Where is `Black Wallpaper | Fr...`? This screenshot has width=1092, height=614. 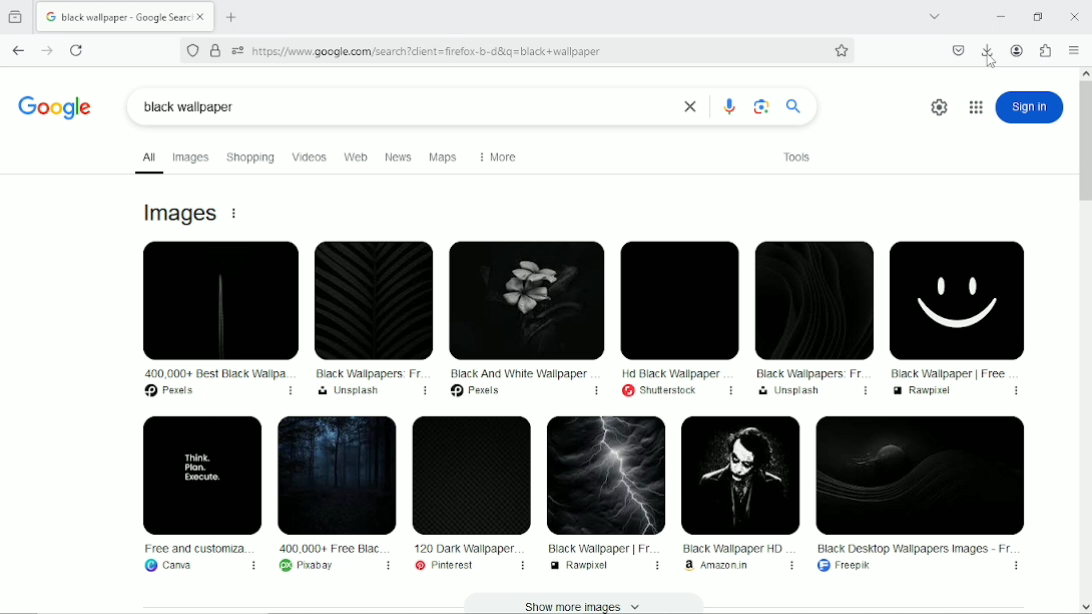 Black Wallpaper | Fr... is located at coordinates (603, 493).